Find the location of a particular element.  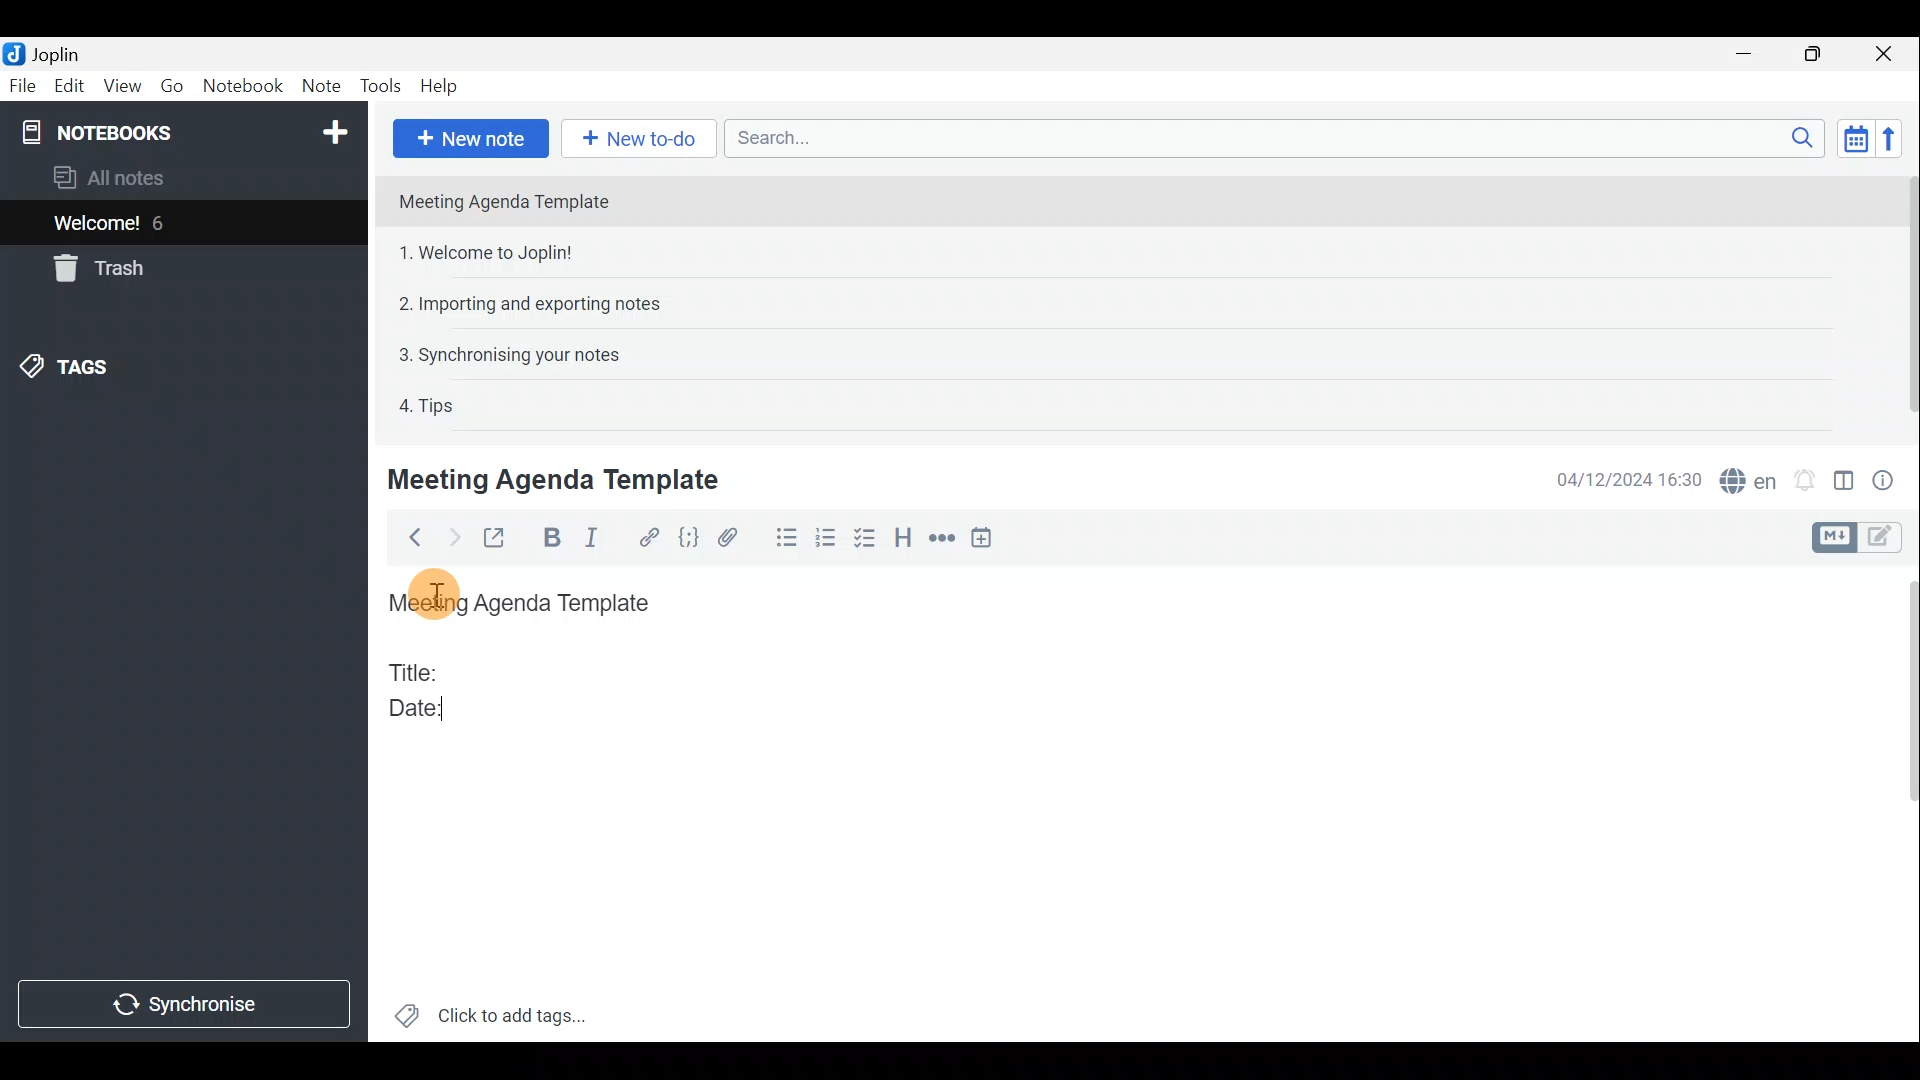

Forward is located at coordinates (451, 537).